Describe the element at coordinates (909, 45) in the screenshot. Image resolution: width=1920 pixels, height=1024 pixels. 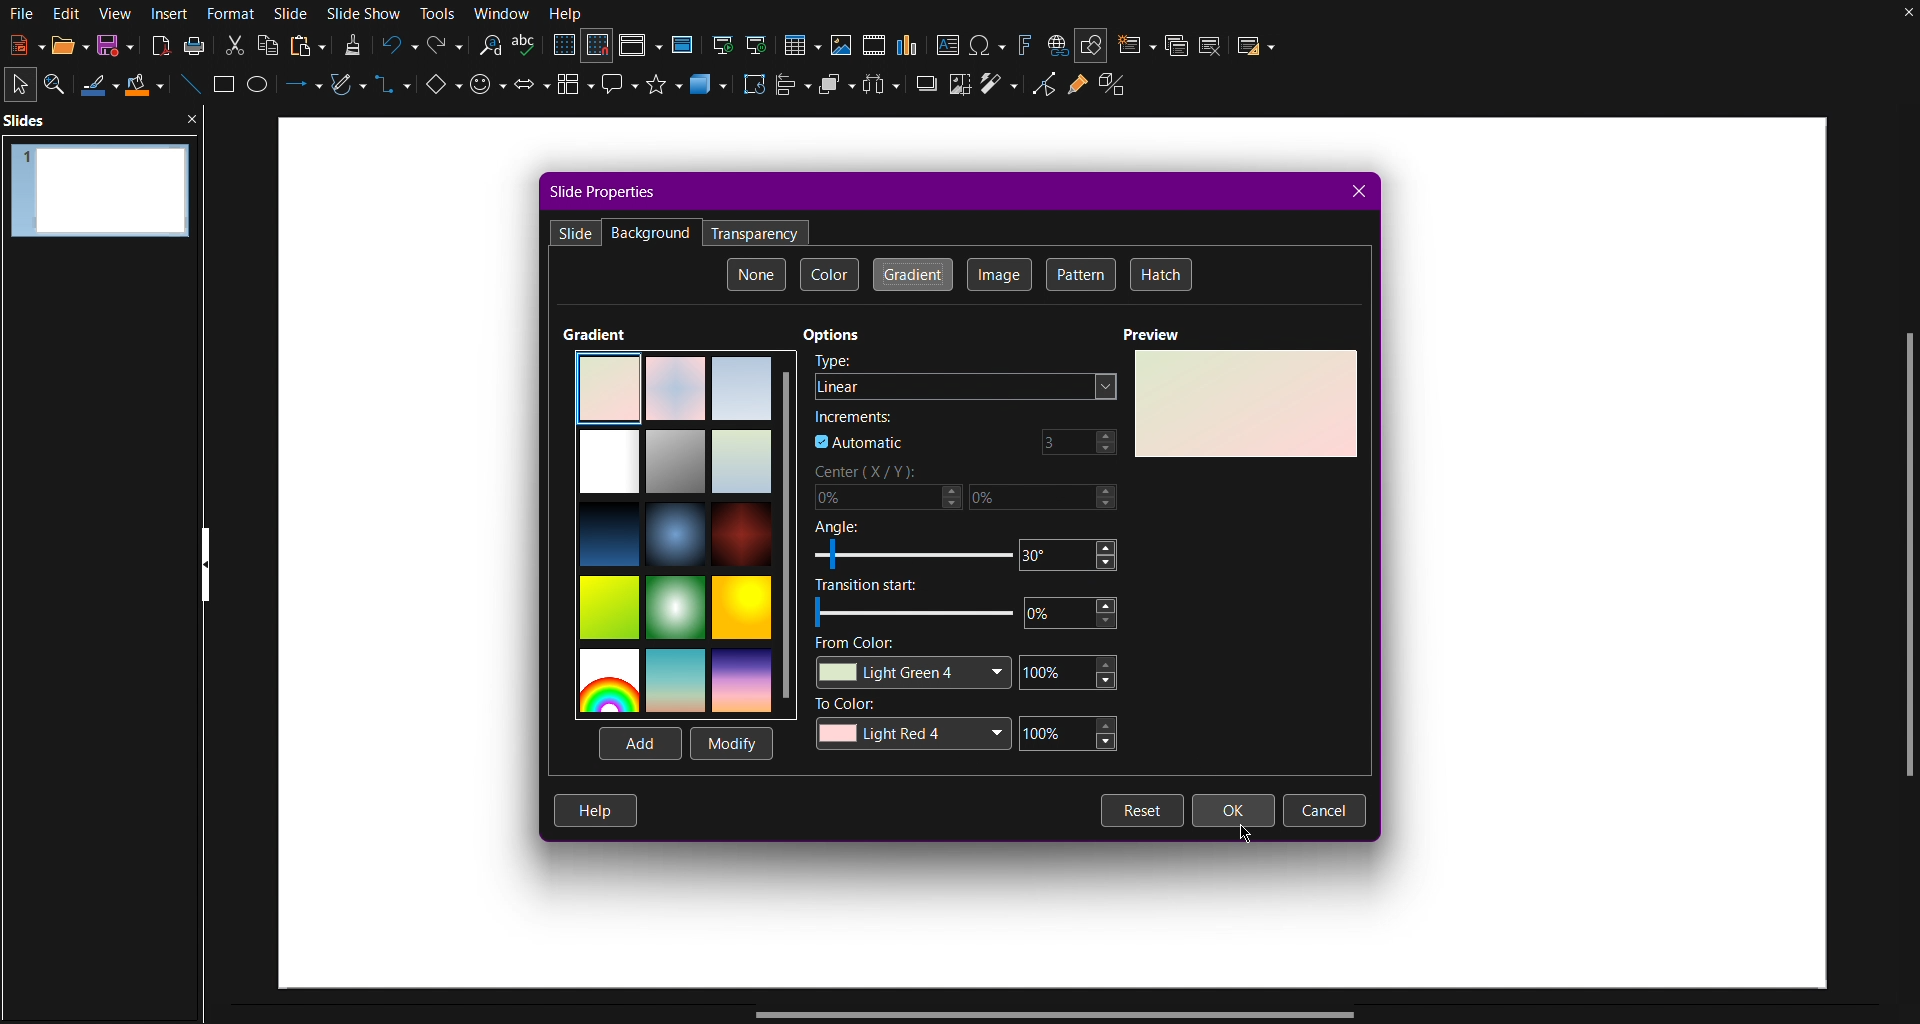
I see `Insert graph` at that location.